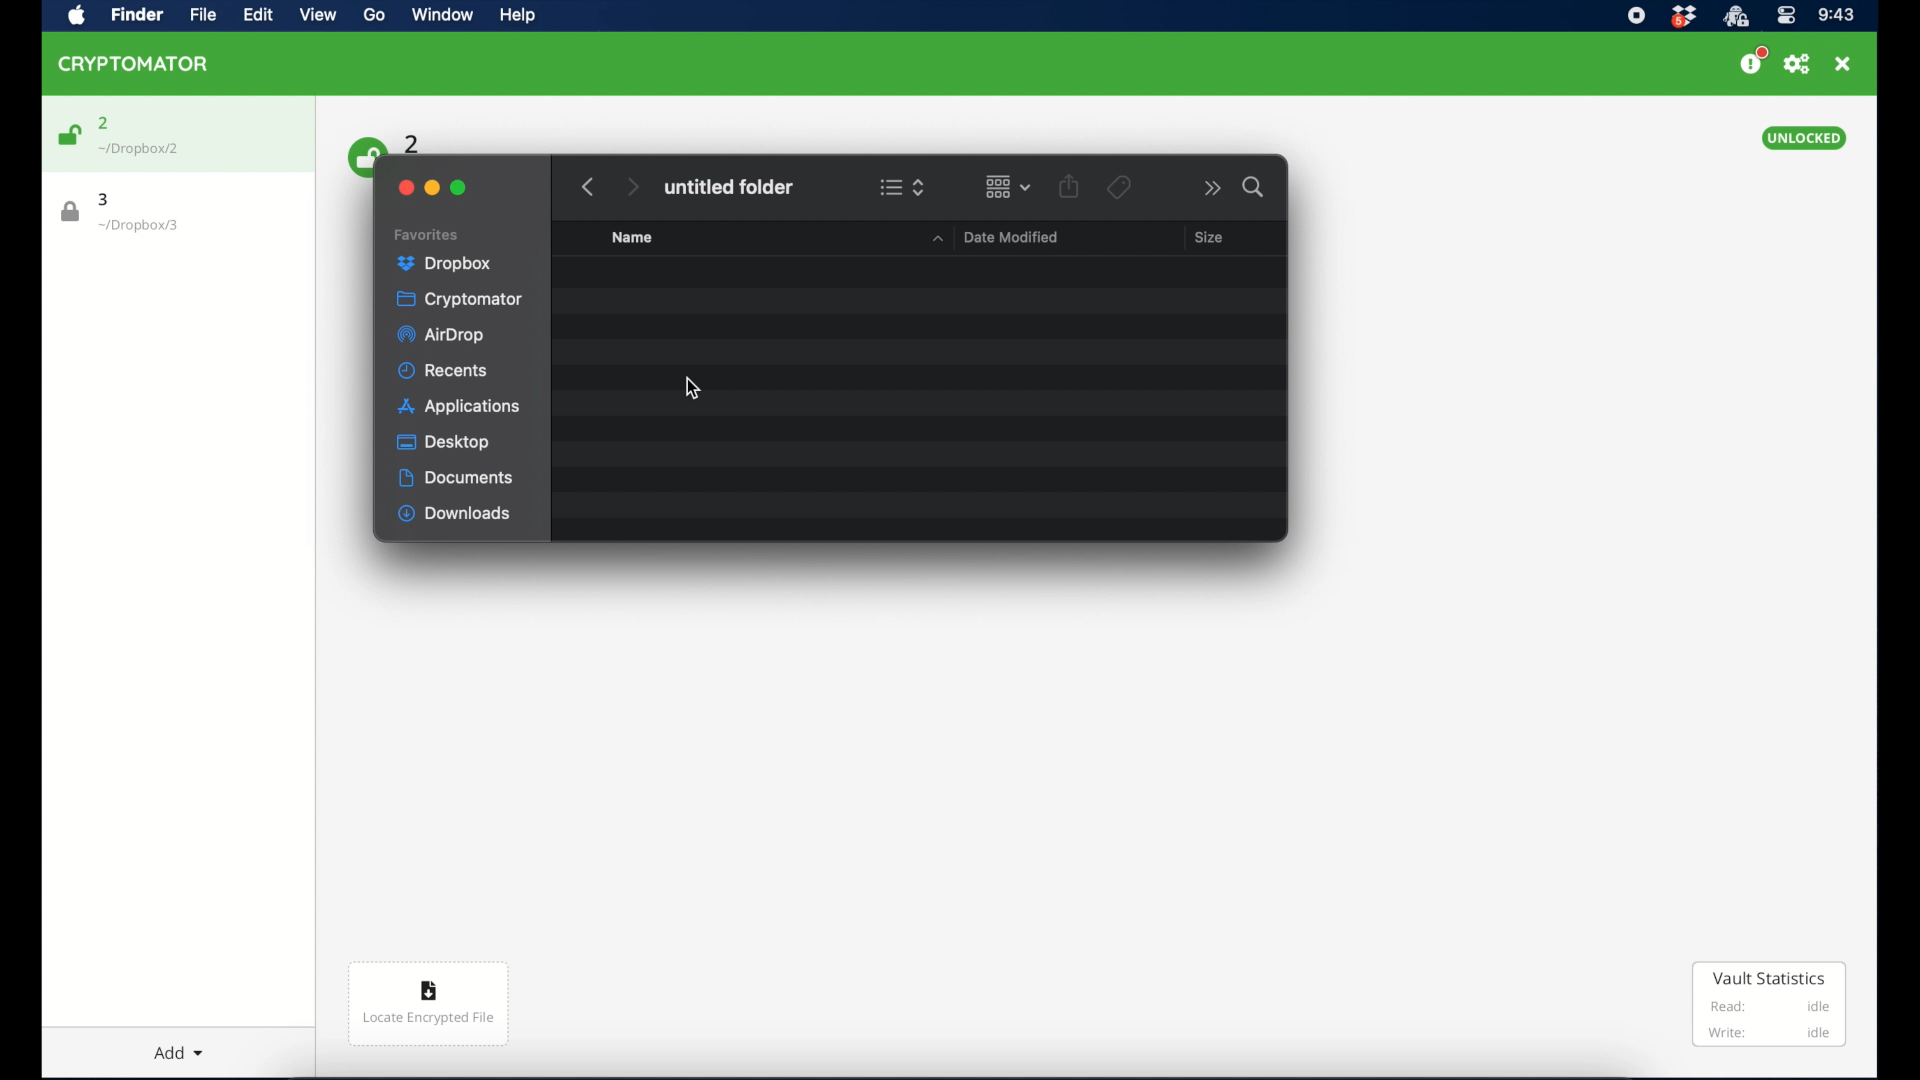 The image size is (1920, 1080). What do you see at coordinates (71, 212) in the screenshot?
I see `lock icon` at bounding box center [71, 212].